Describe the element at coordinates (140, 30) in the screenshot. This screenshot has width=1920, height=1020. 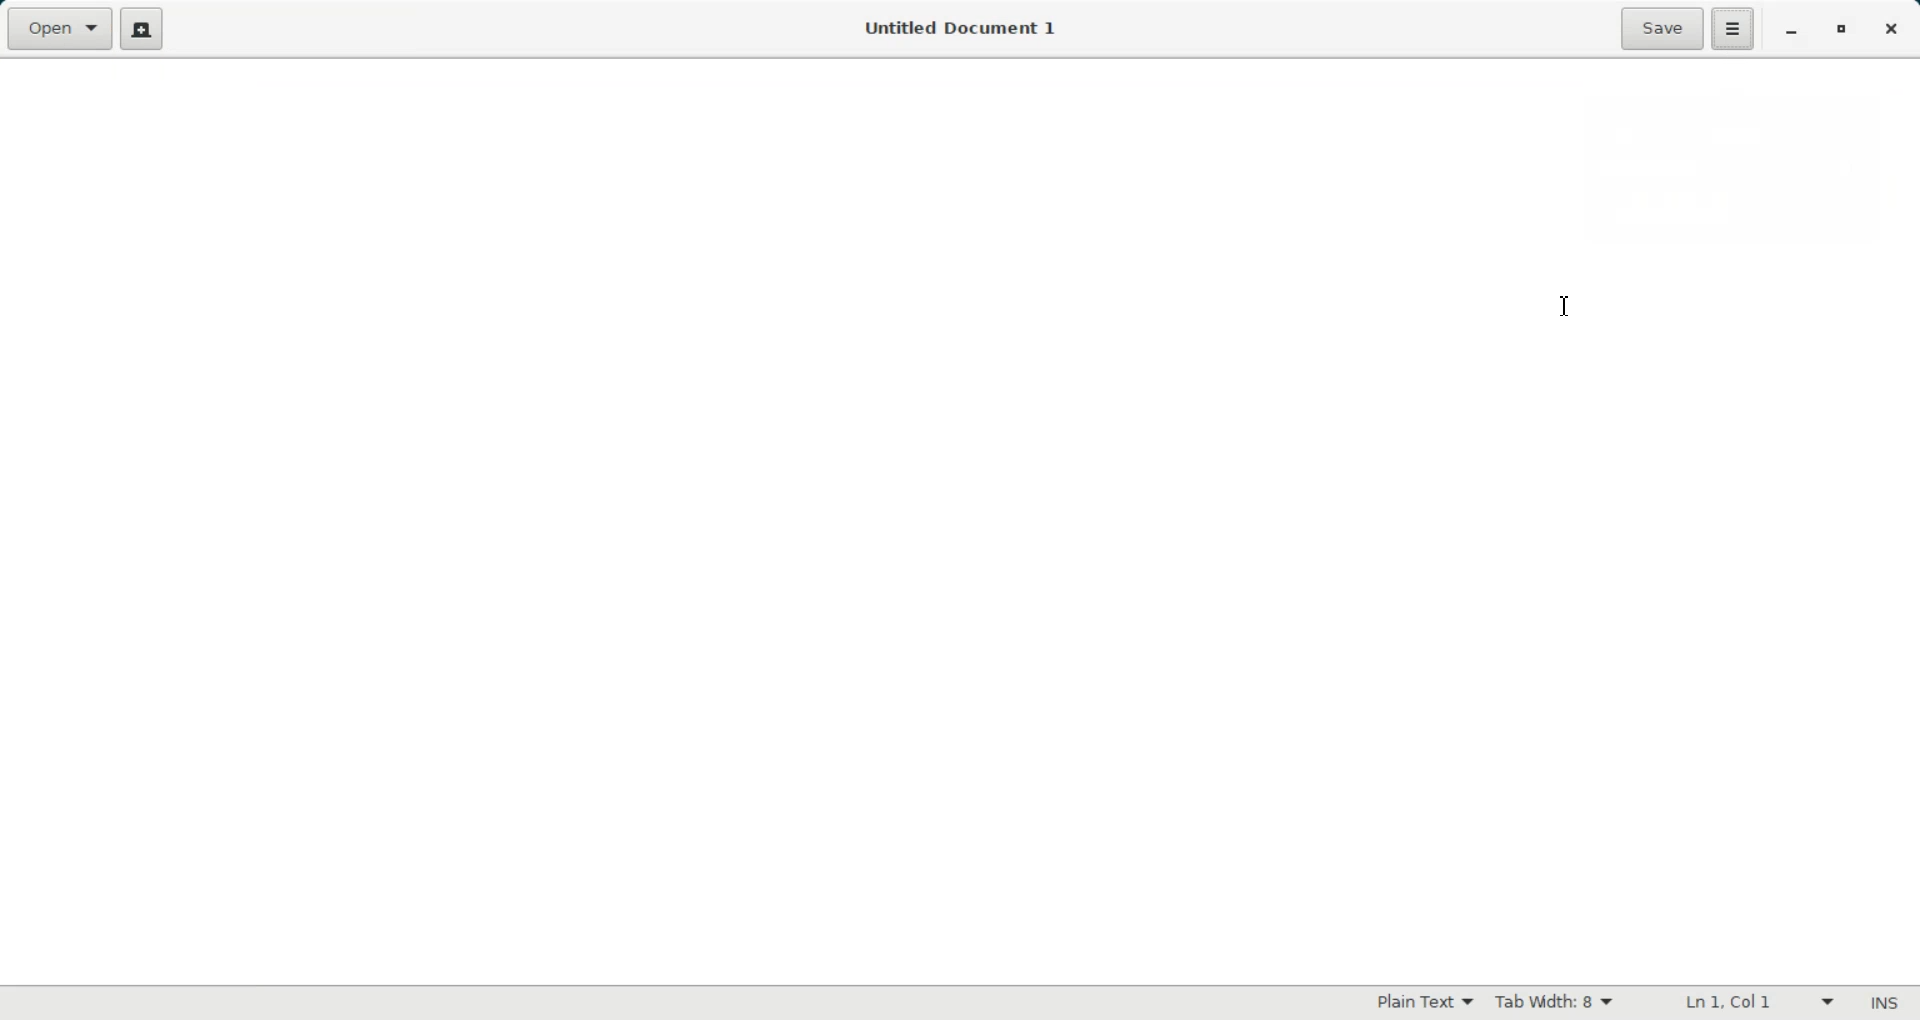
I see `Create a new document` at that location.